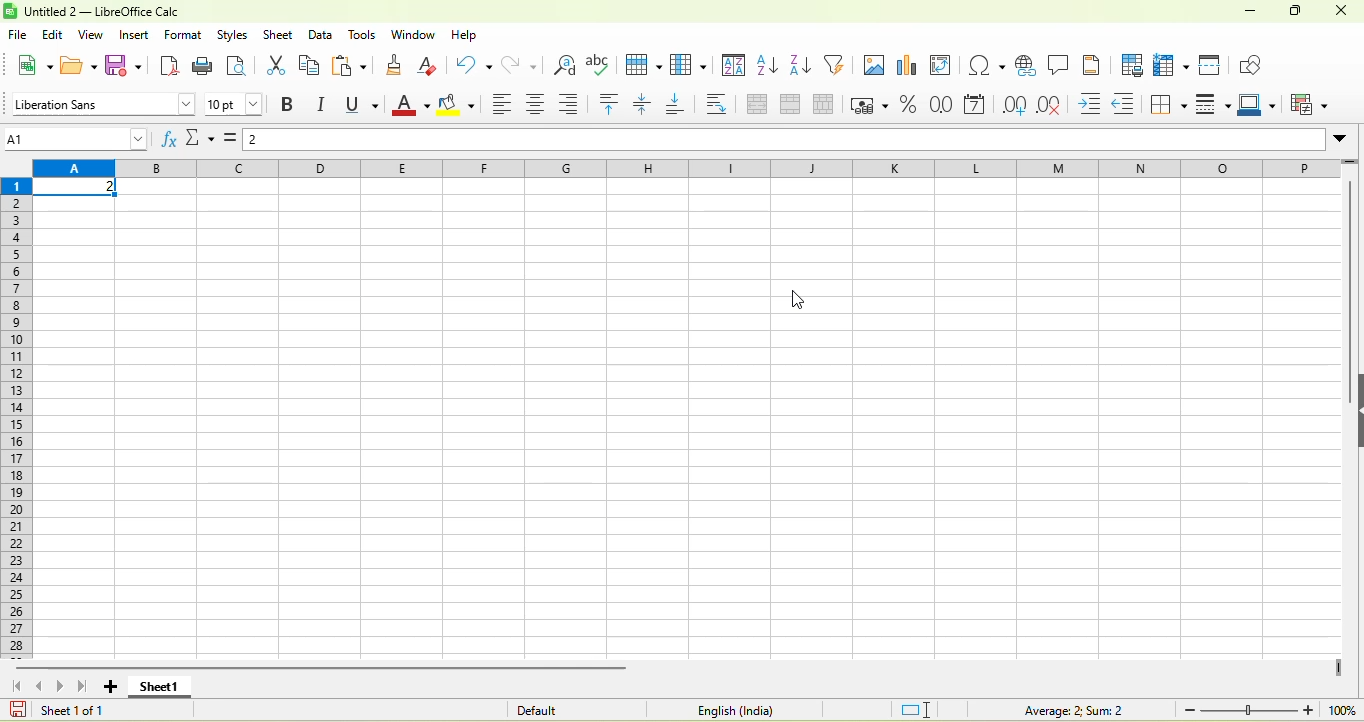 The height and width of the screenshot is (722, 1364). What do you see at coordinates (181, 34) in the screenshot?
I see `format` at bounding box center [181, 34].